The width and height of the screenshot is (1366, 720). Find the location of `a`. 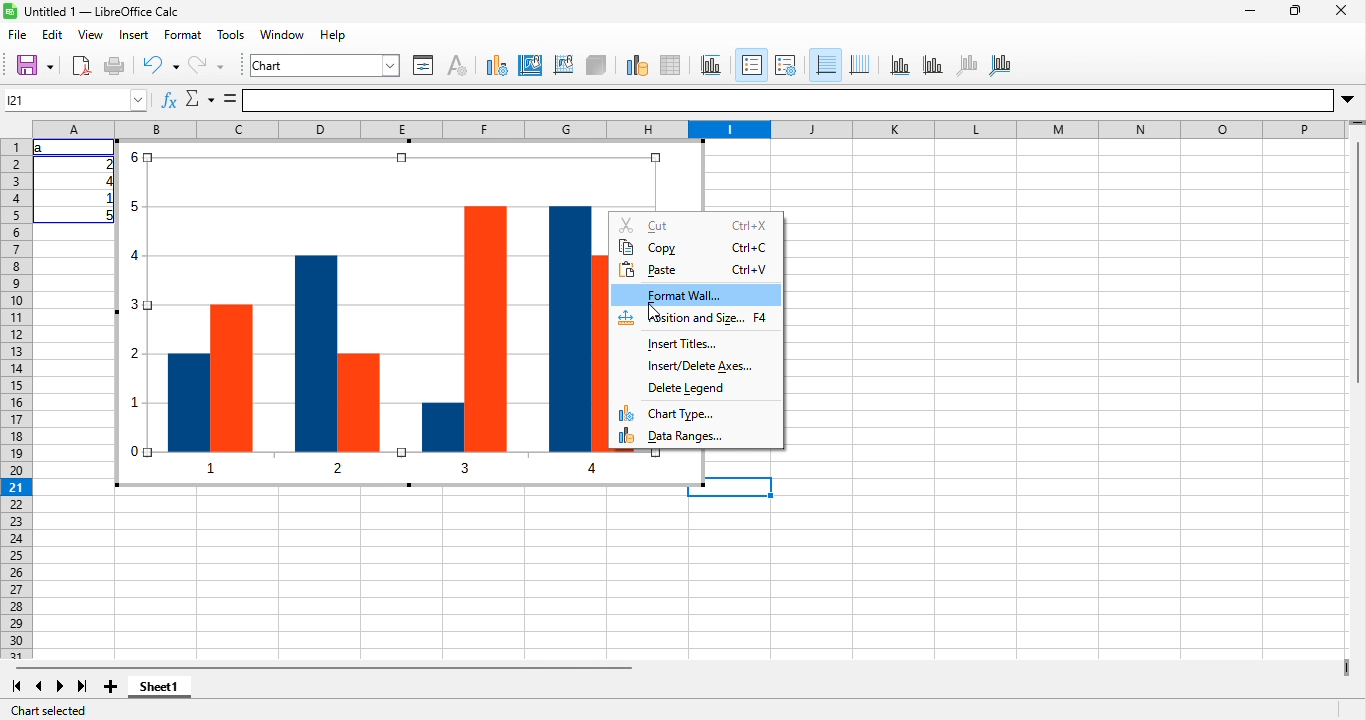

a is located at coordinates (42, 148).